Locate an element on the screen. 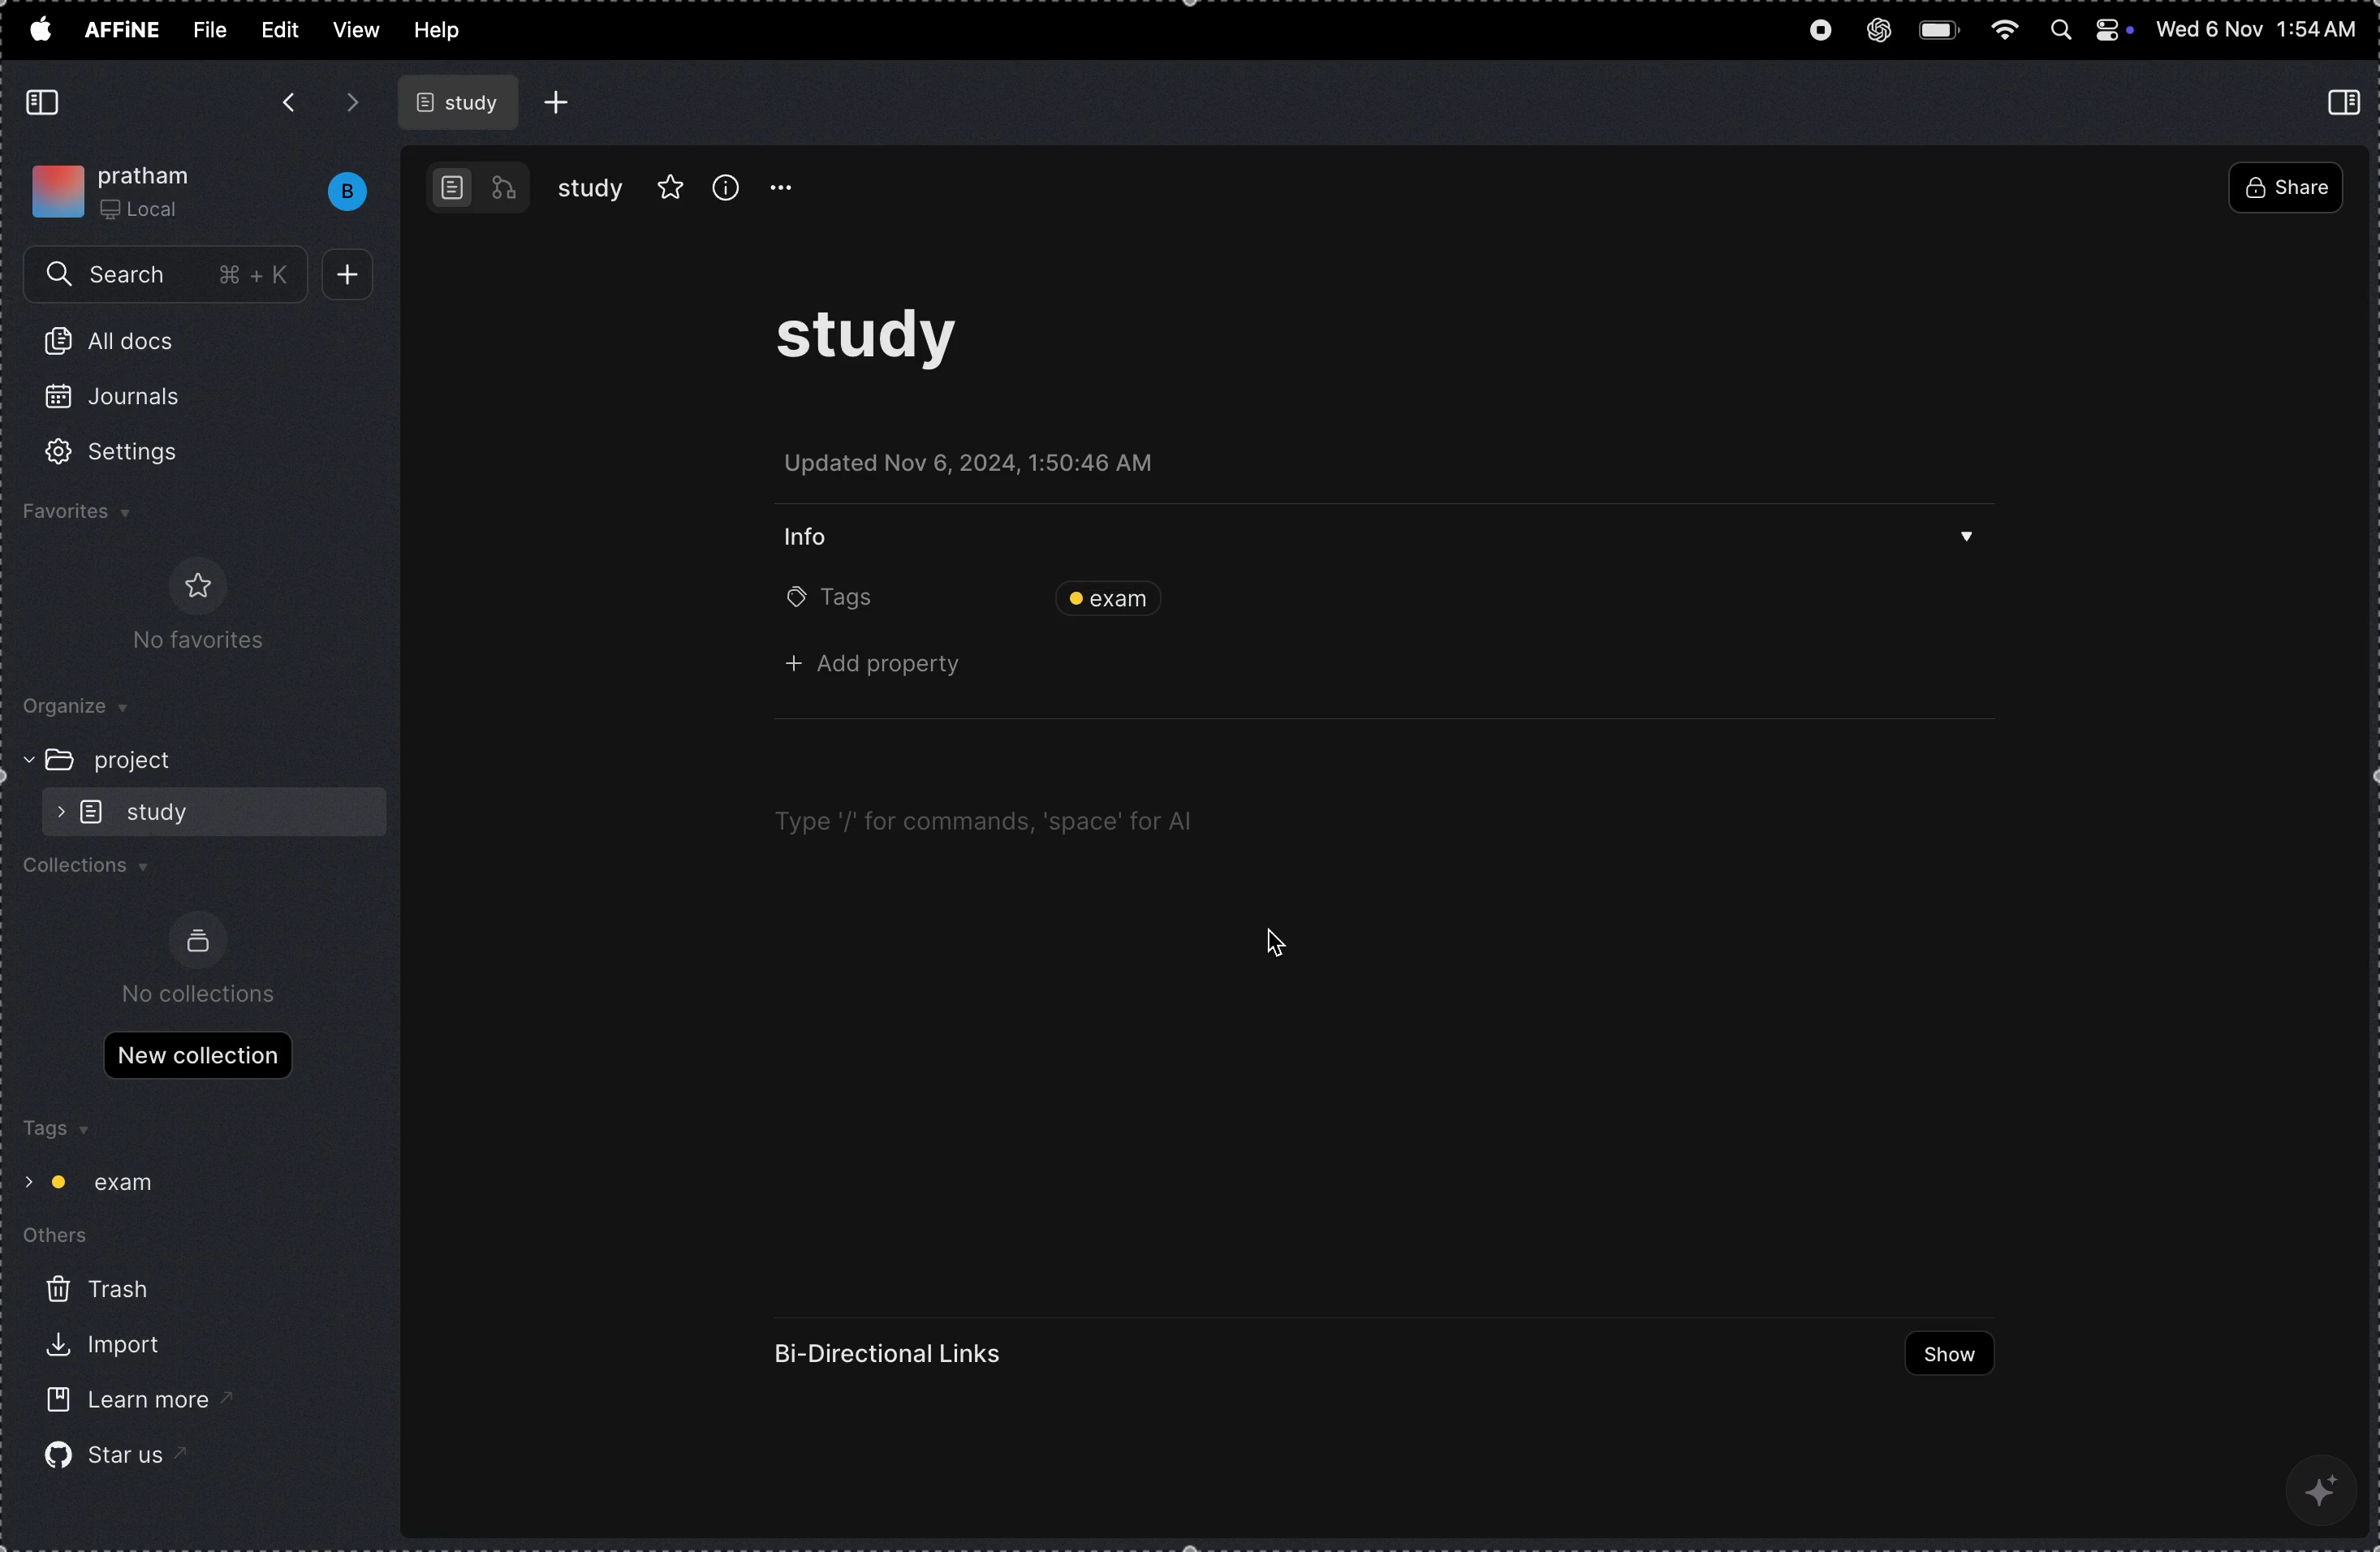 The image size is (2380, 1552). battery is located at coordinates (1942, 27).